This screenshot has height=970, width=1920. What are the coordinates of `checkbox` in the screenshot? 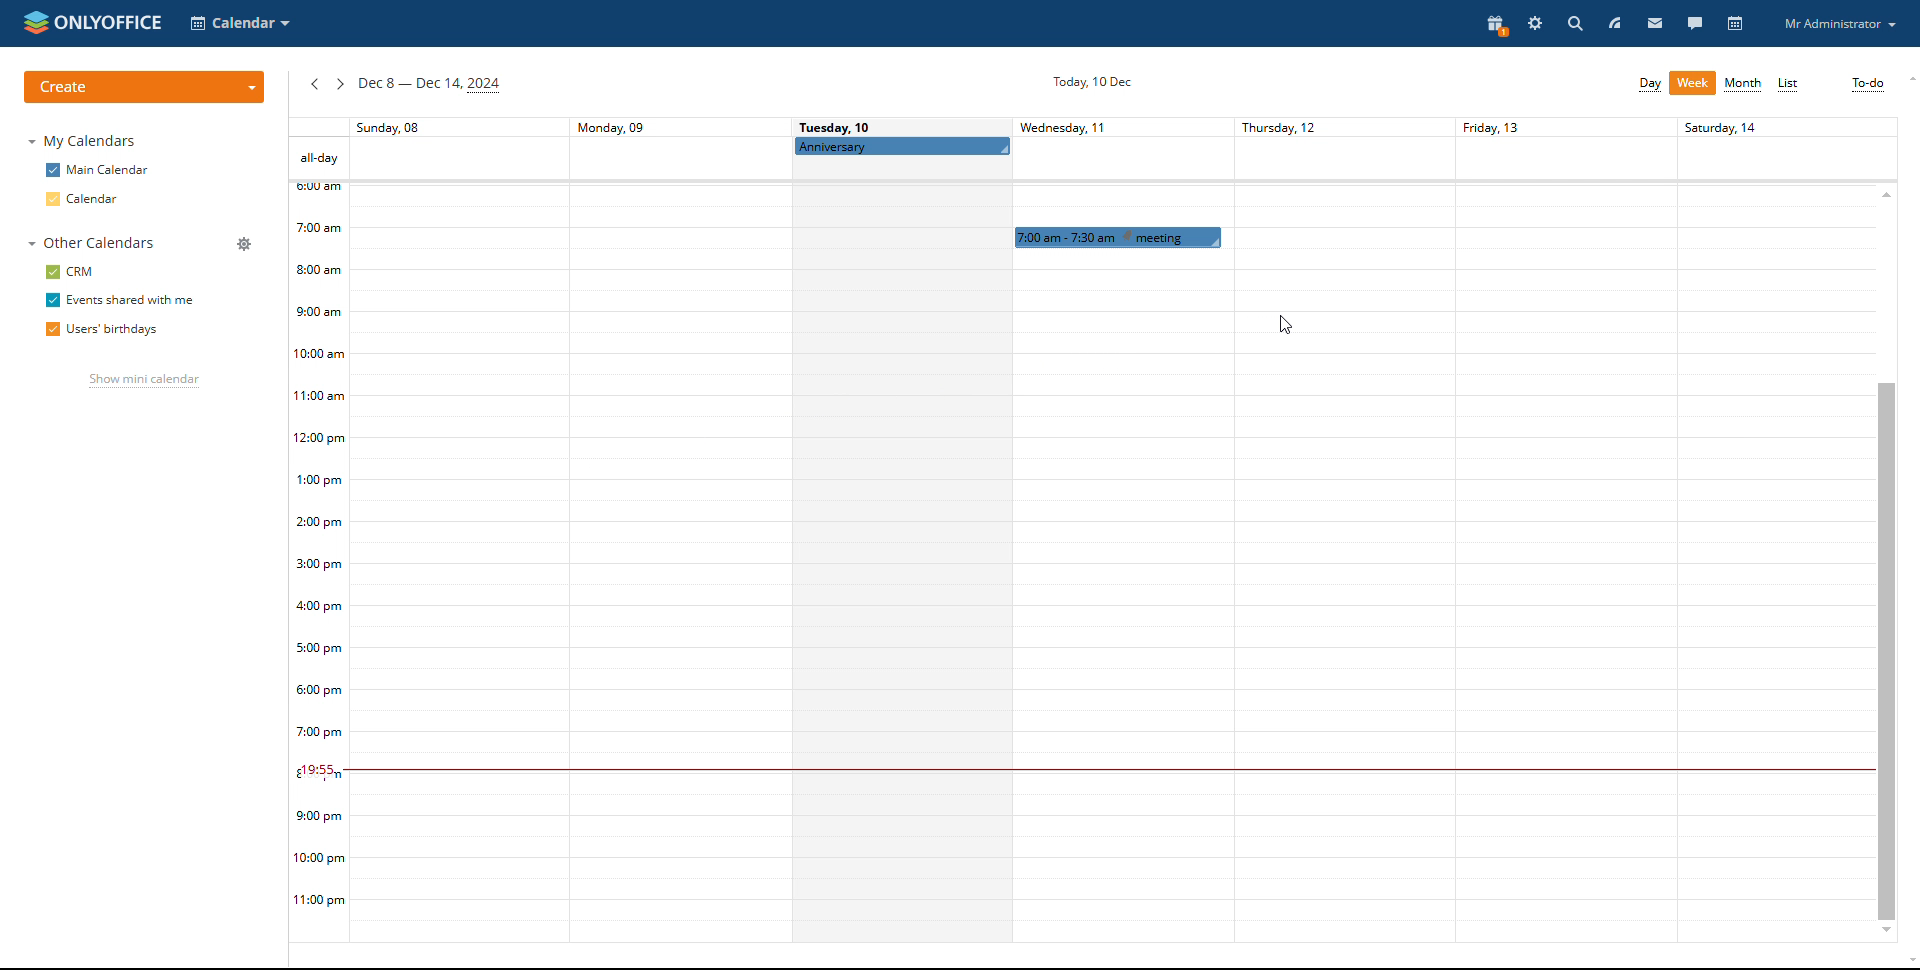 It's located at (52, 170).